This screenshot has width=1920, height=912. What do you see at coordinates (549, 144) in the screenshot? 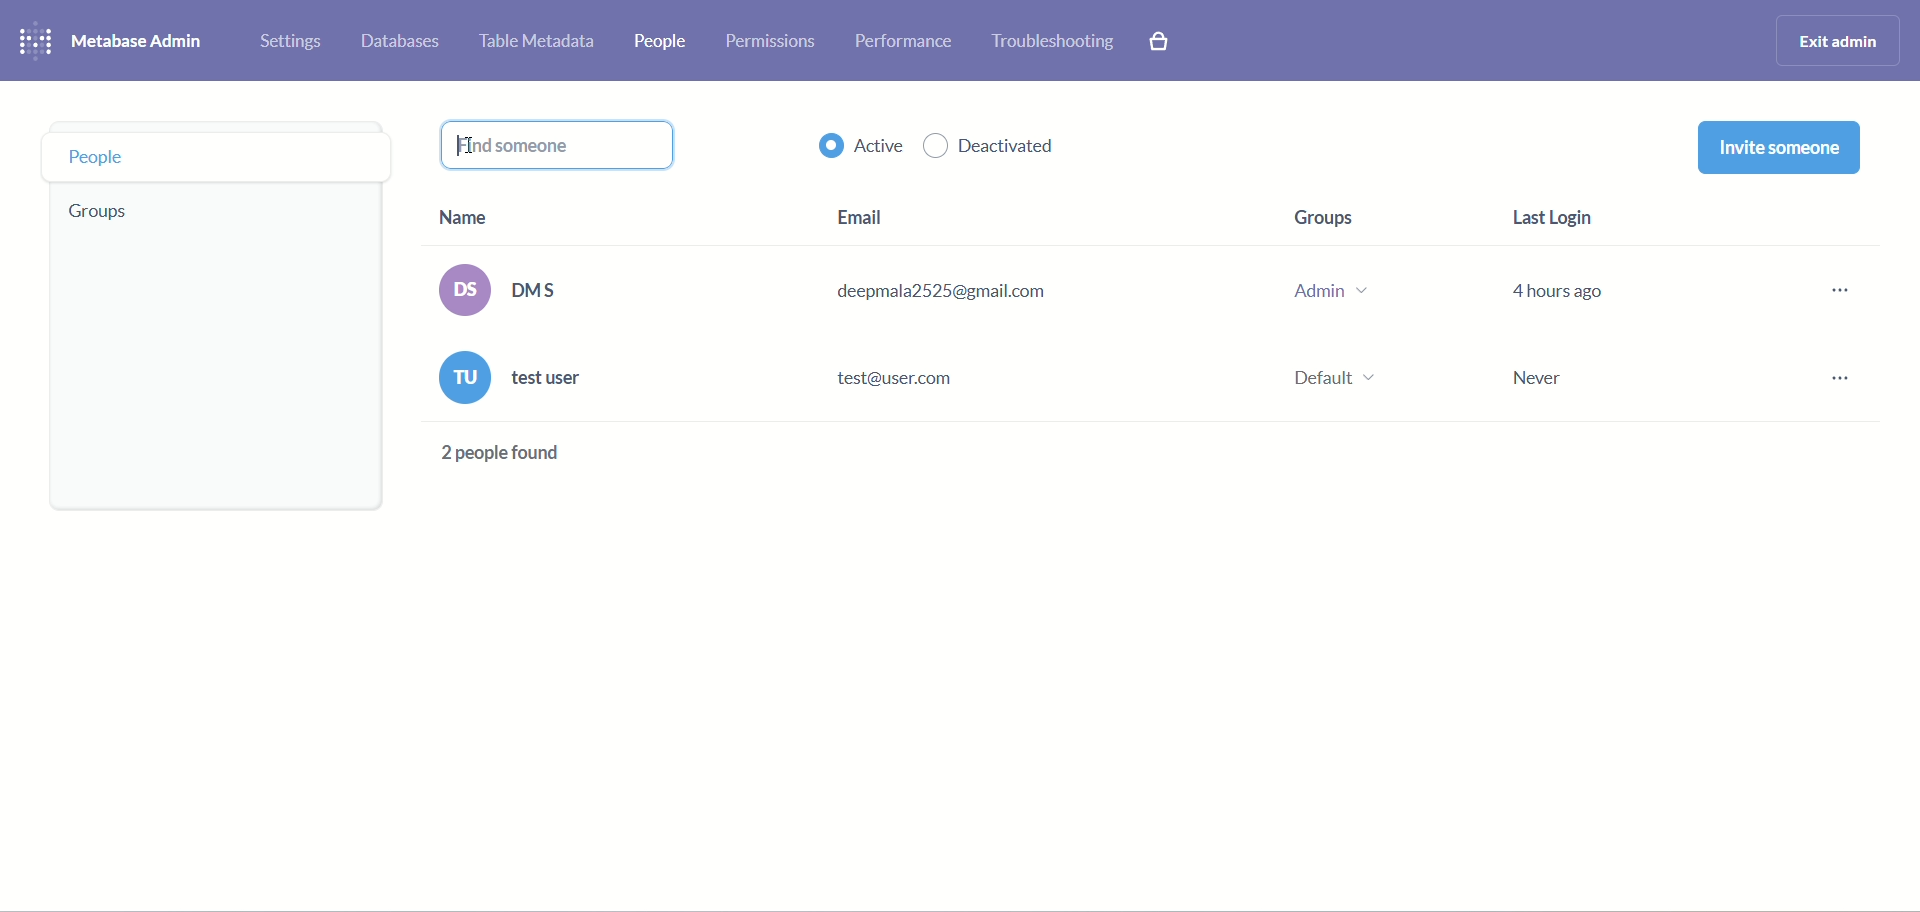
I see `typing` at bounding box center [549, 144].